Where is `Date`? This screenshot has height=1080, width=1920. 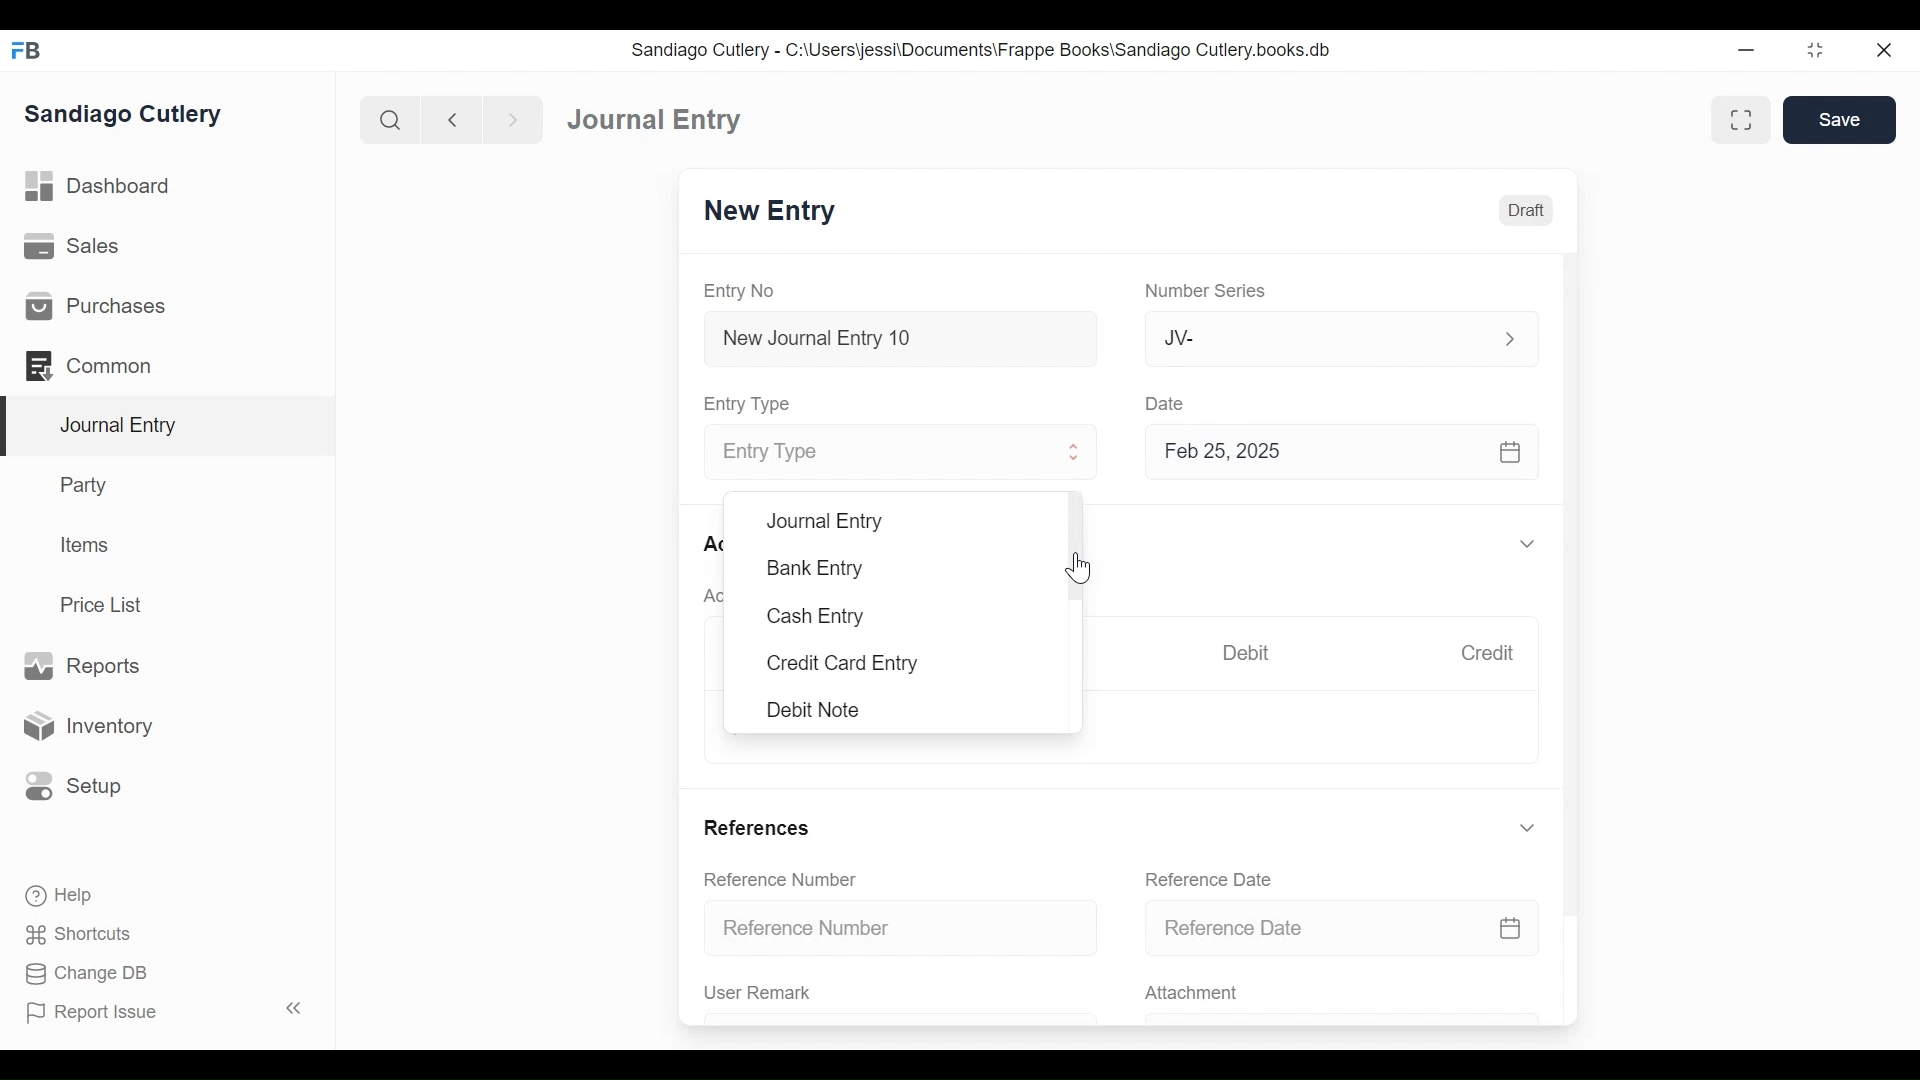 Date is located at coordinates (1168, 403).